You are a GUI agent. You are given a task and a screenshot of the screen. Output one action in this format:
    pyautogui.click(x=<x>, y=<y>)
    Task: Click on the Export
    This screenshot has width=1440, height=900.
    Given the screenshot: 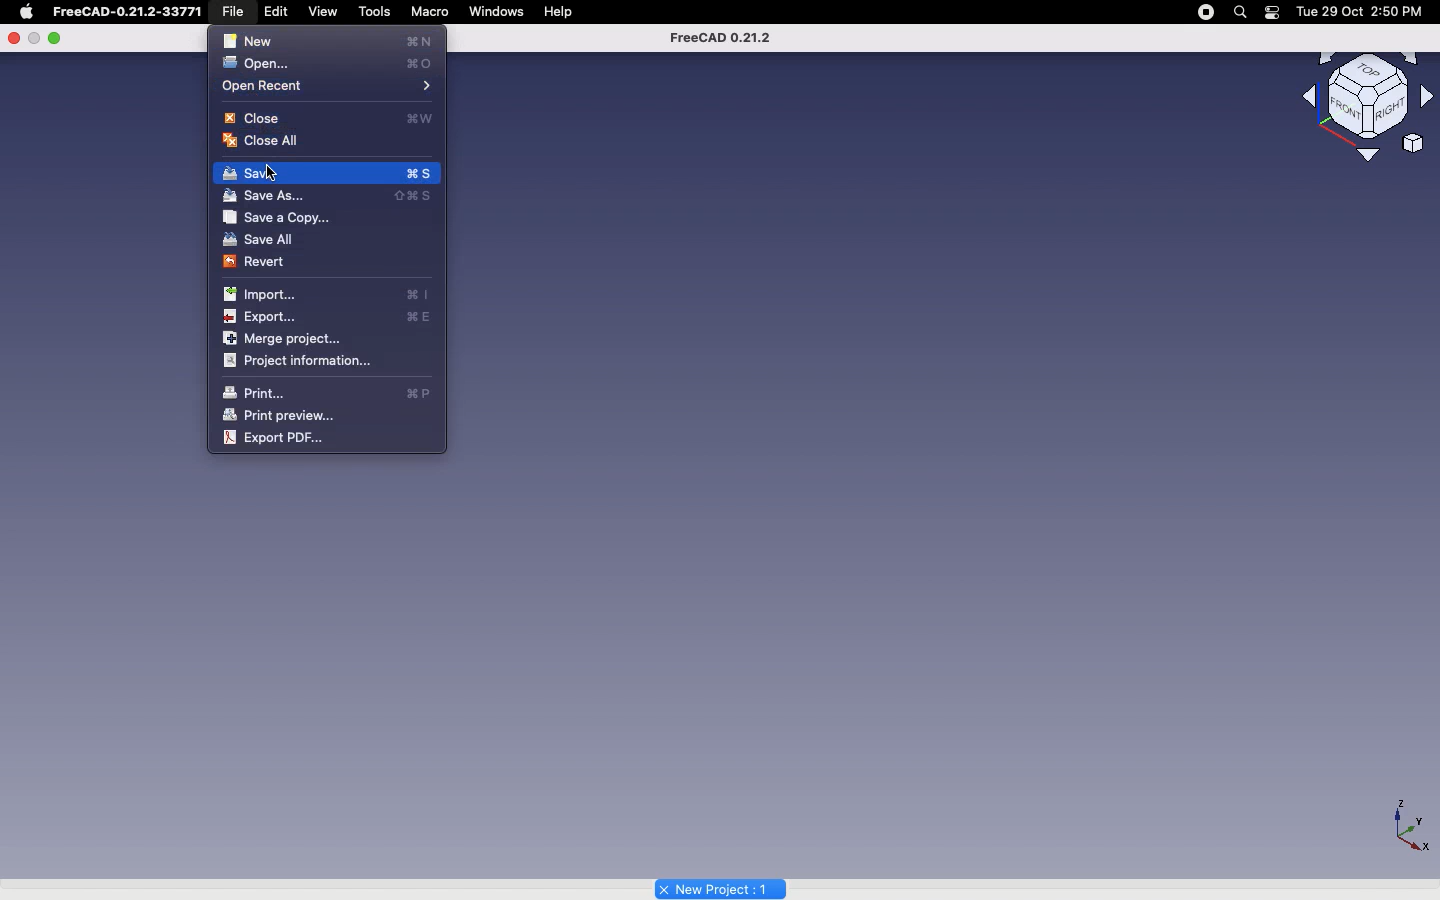 What is the action you would take?
    pyautogui.click(x=329, y=316)
    